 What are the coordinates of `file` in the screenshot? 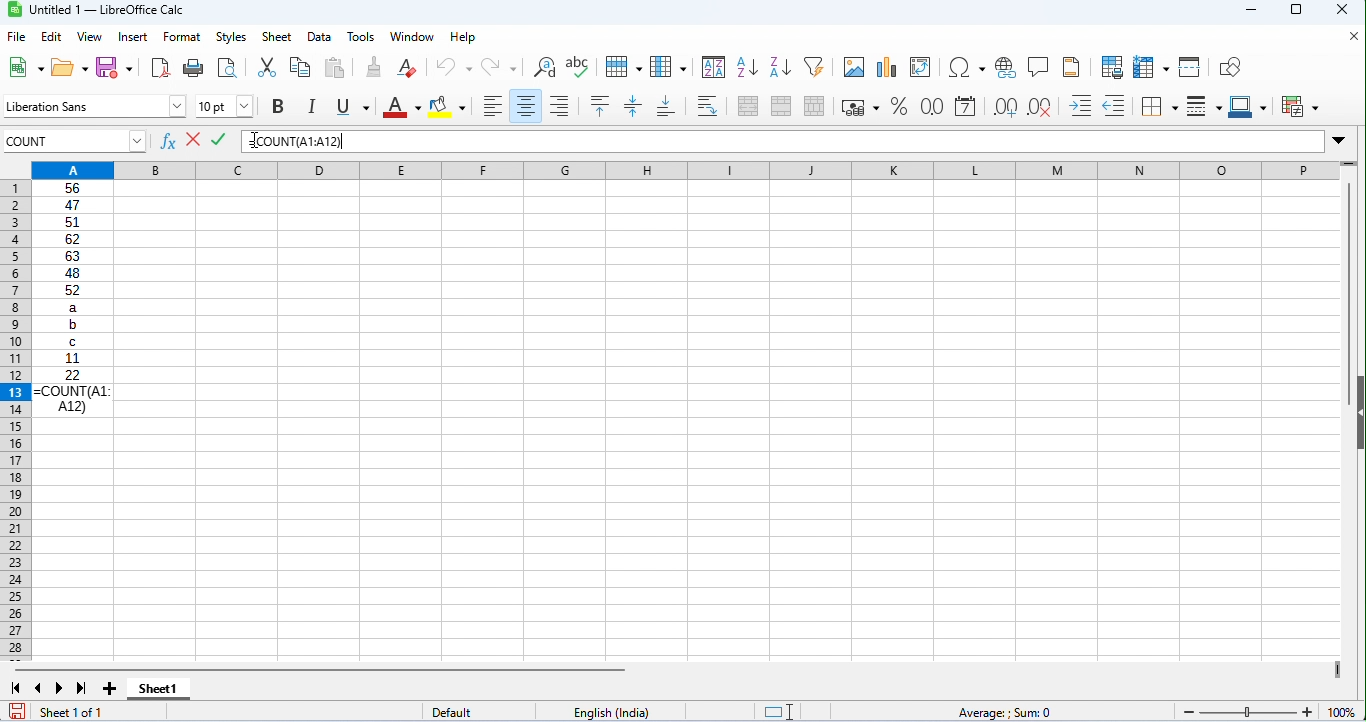 It's located at (16, 36).